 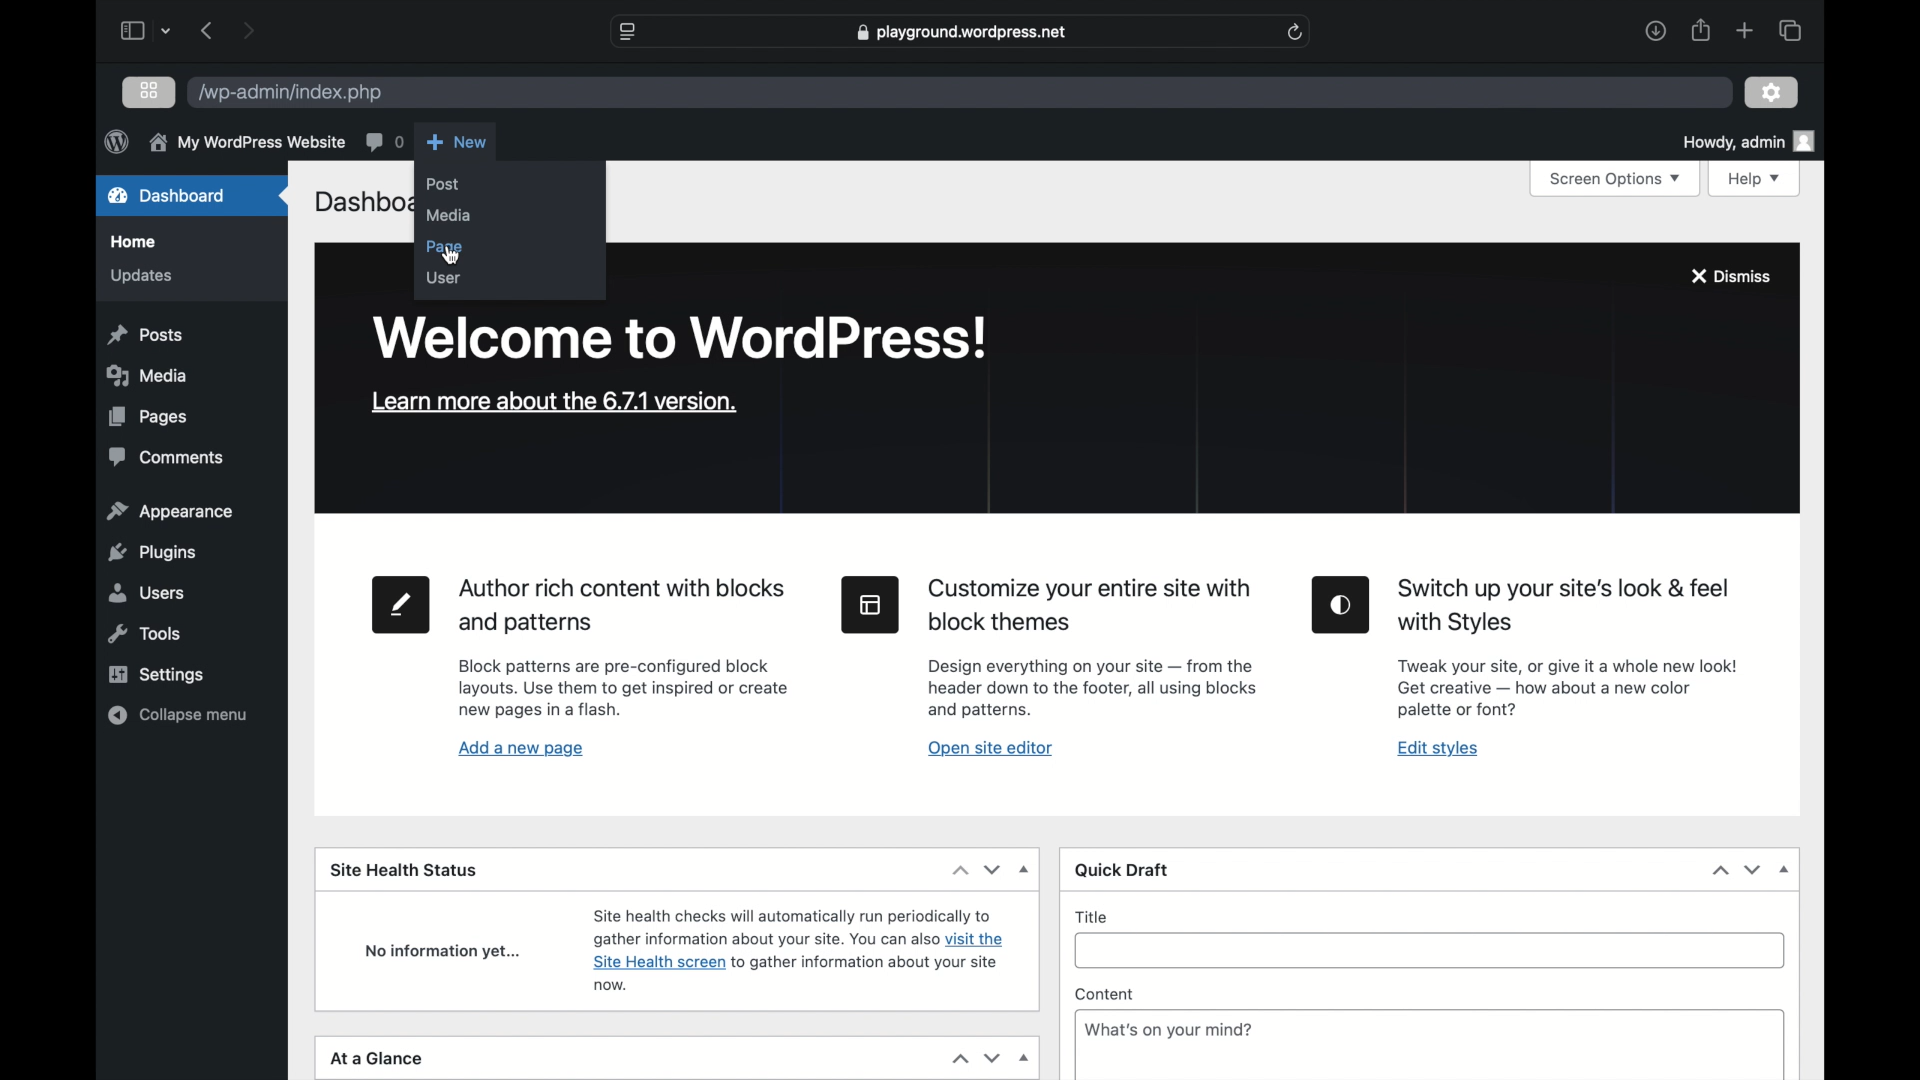 I want to click on Site health check information, so click(x=797, y=949).